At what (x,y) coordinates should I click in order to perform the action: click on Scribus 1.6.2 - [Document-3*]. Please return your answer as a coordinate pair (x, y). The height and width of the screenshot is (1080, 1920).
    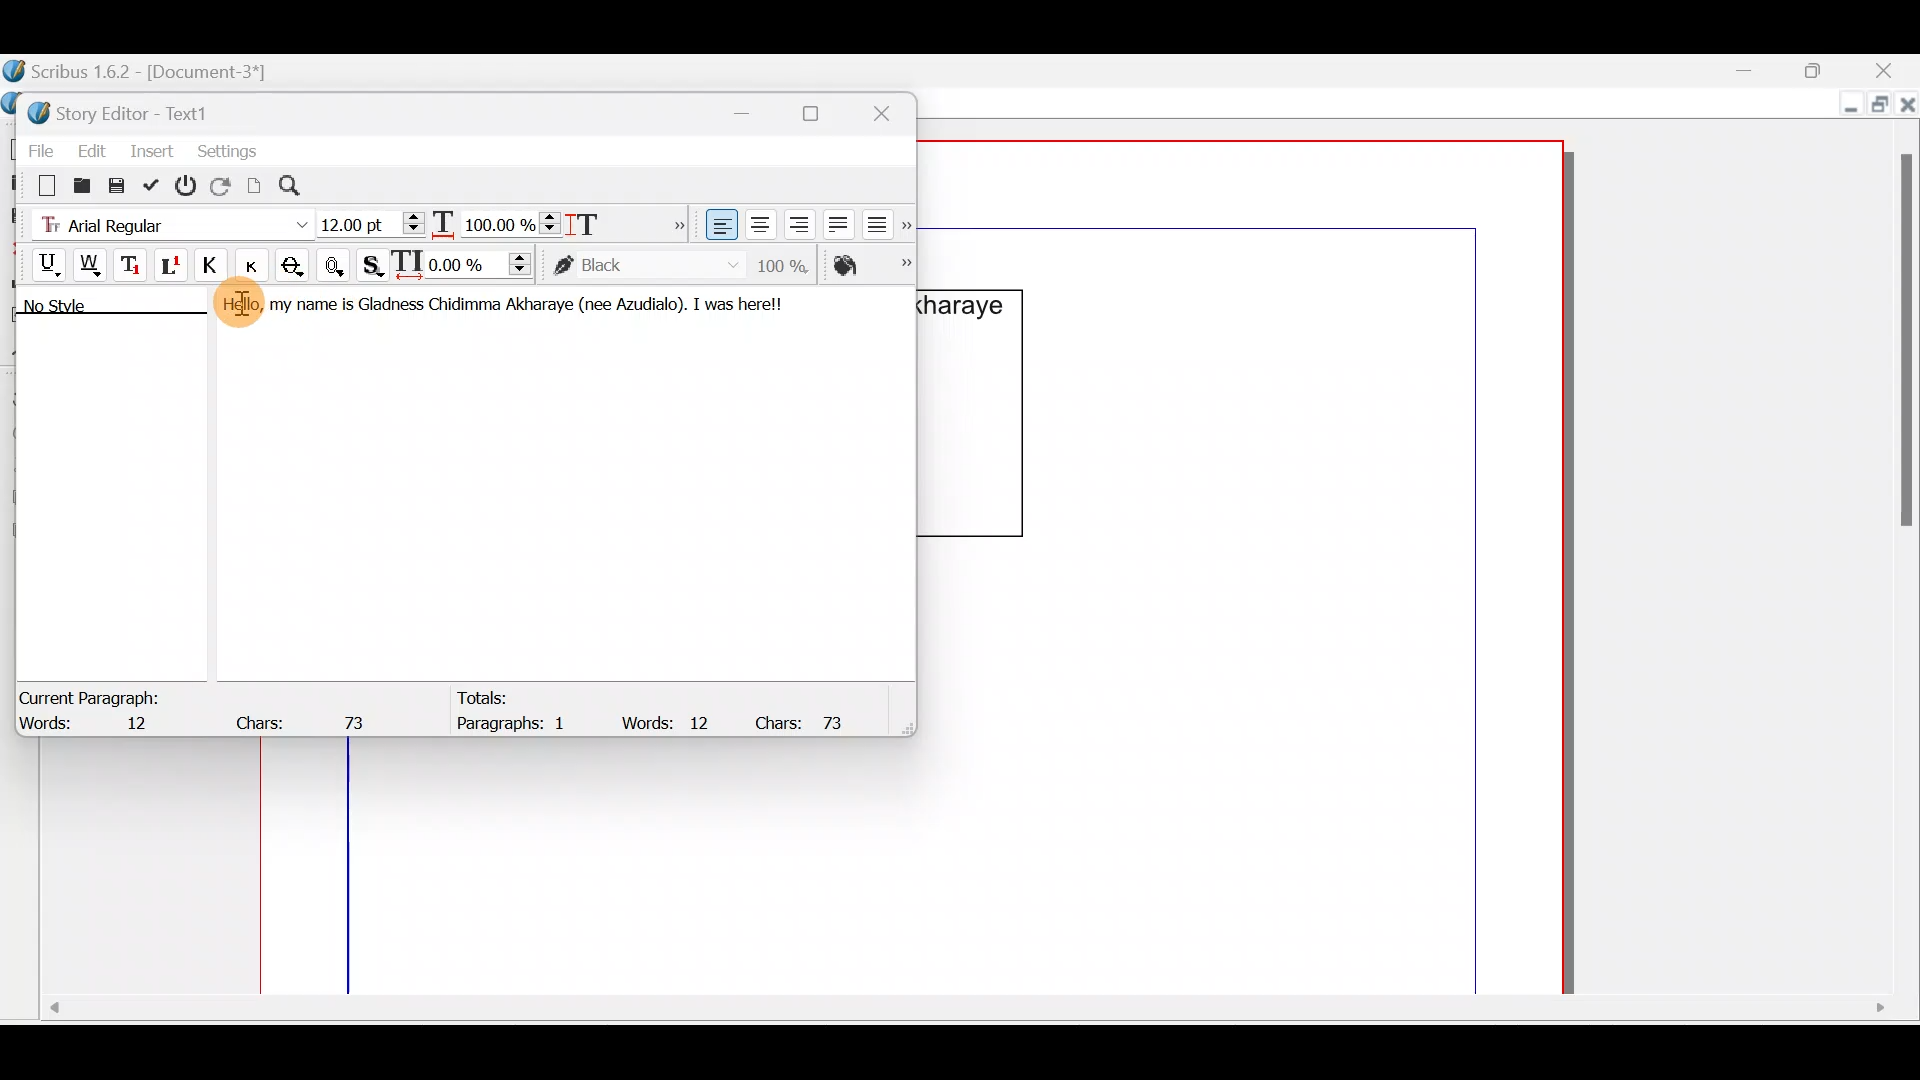
    Looking at the image, I should click on (158, 73).